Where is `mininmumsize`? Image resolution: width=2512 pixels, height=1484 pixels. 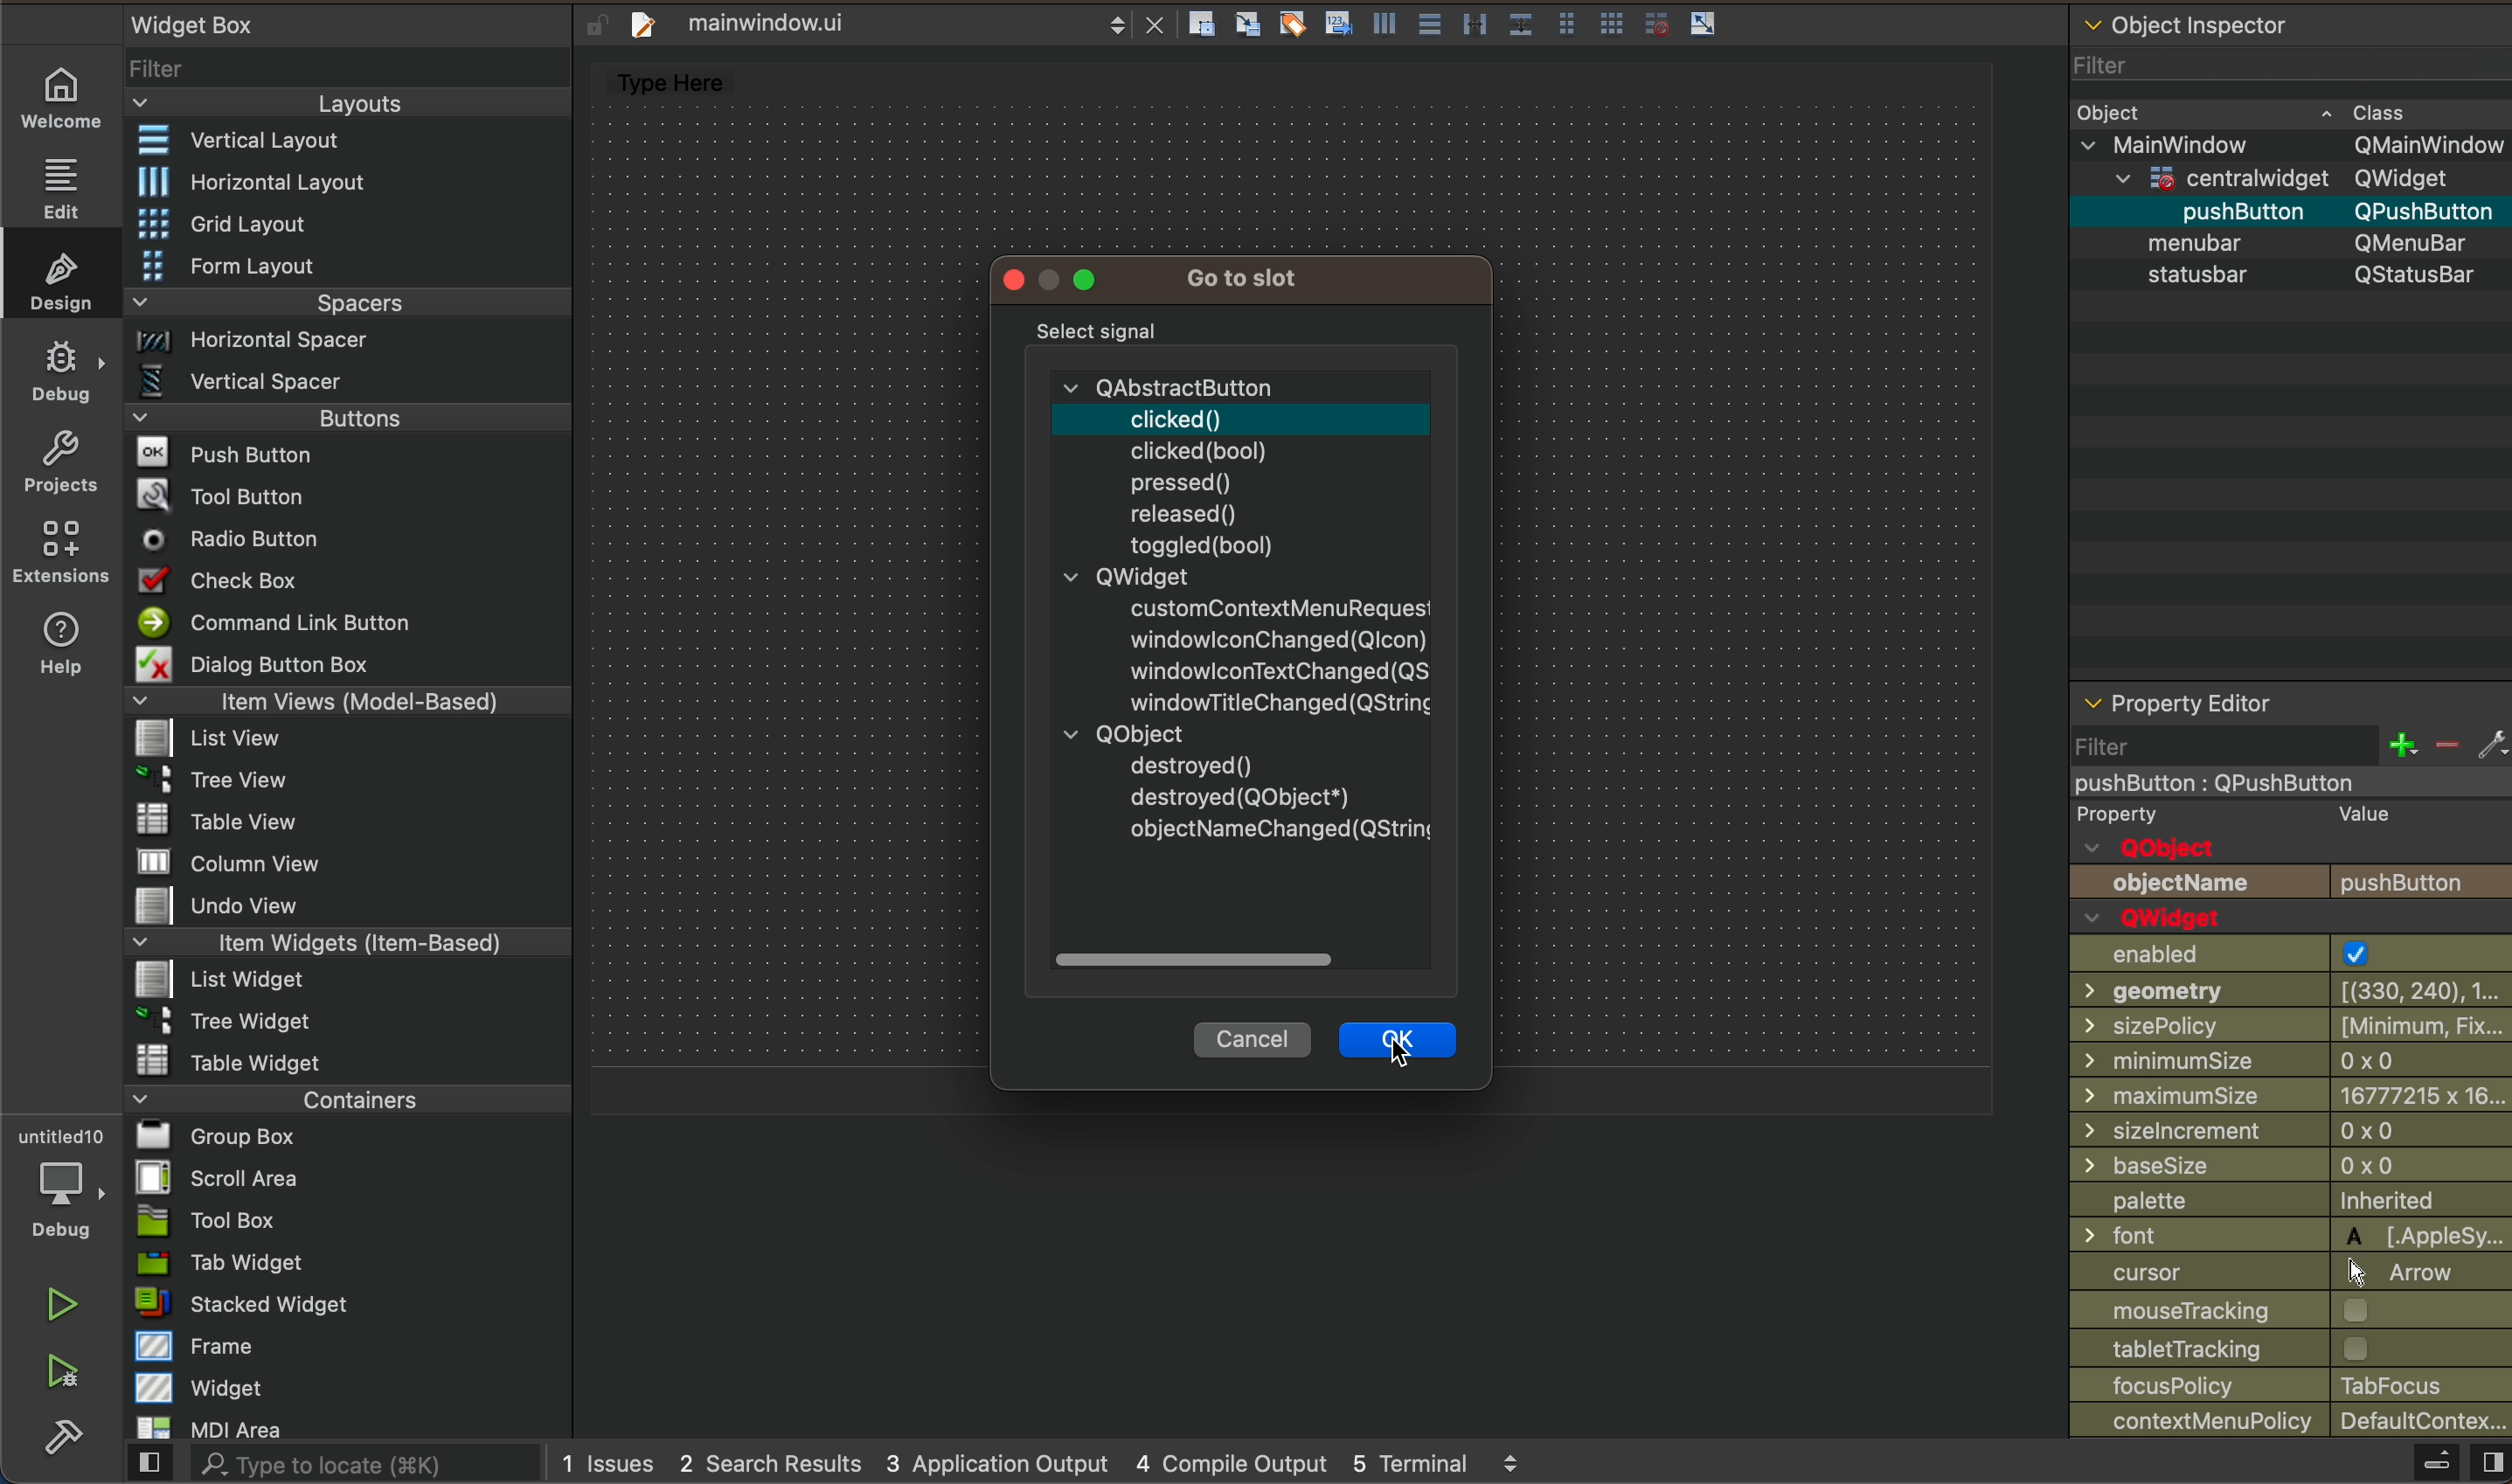
mininmumsize is located at coordinates (2290, 1059).